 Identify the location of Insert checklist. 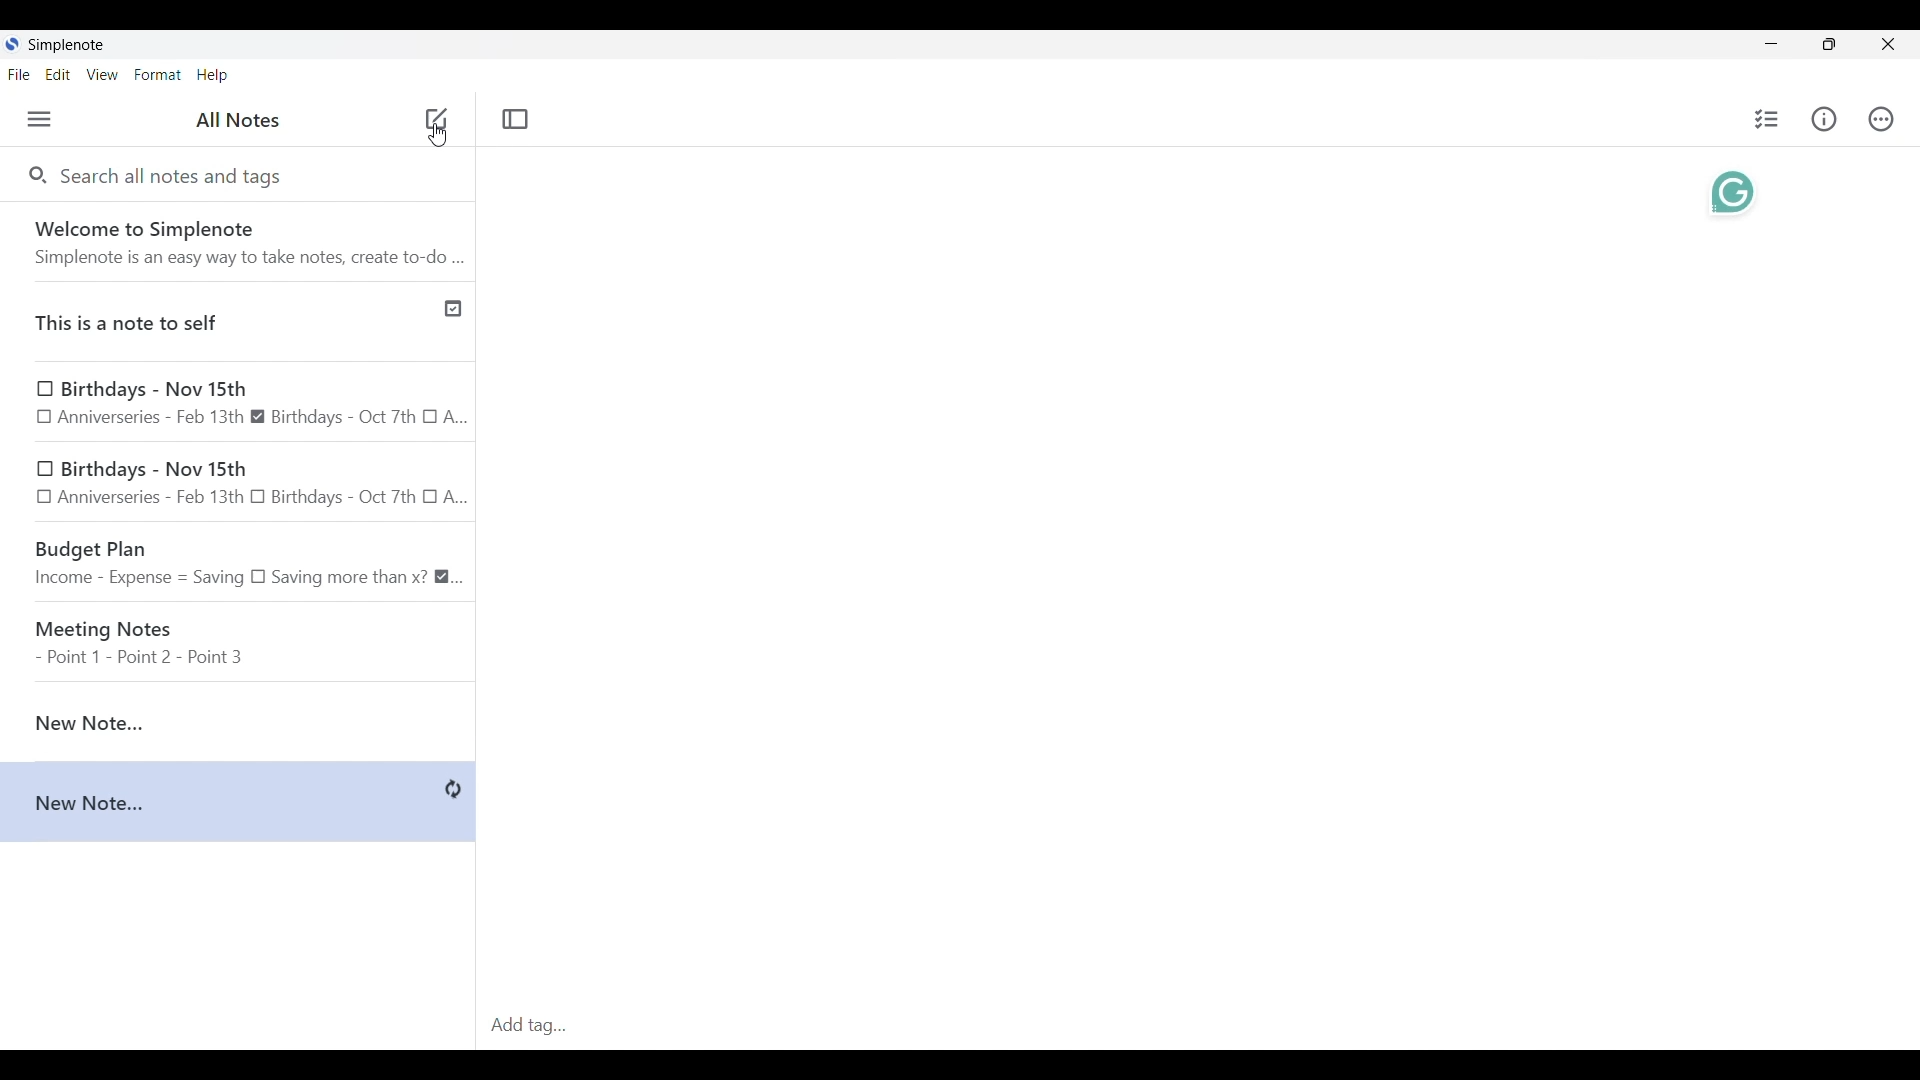
(1767, 119).